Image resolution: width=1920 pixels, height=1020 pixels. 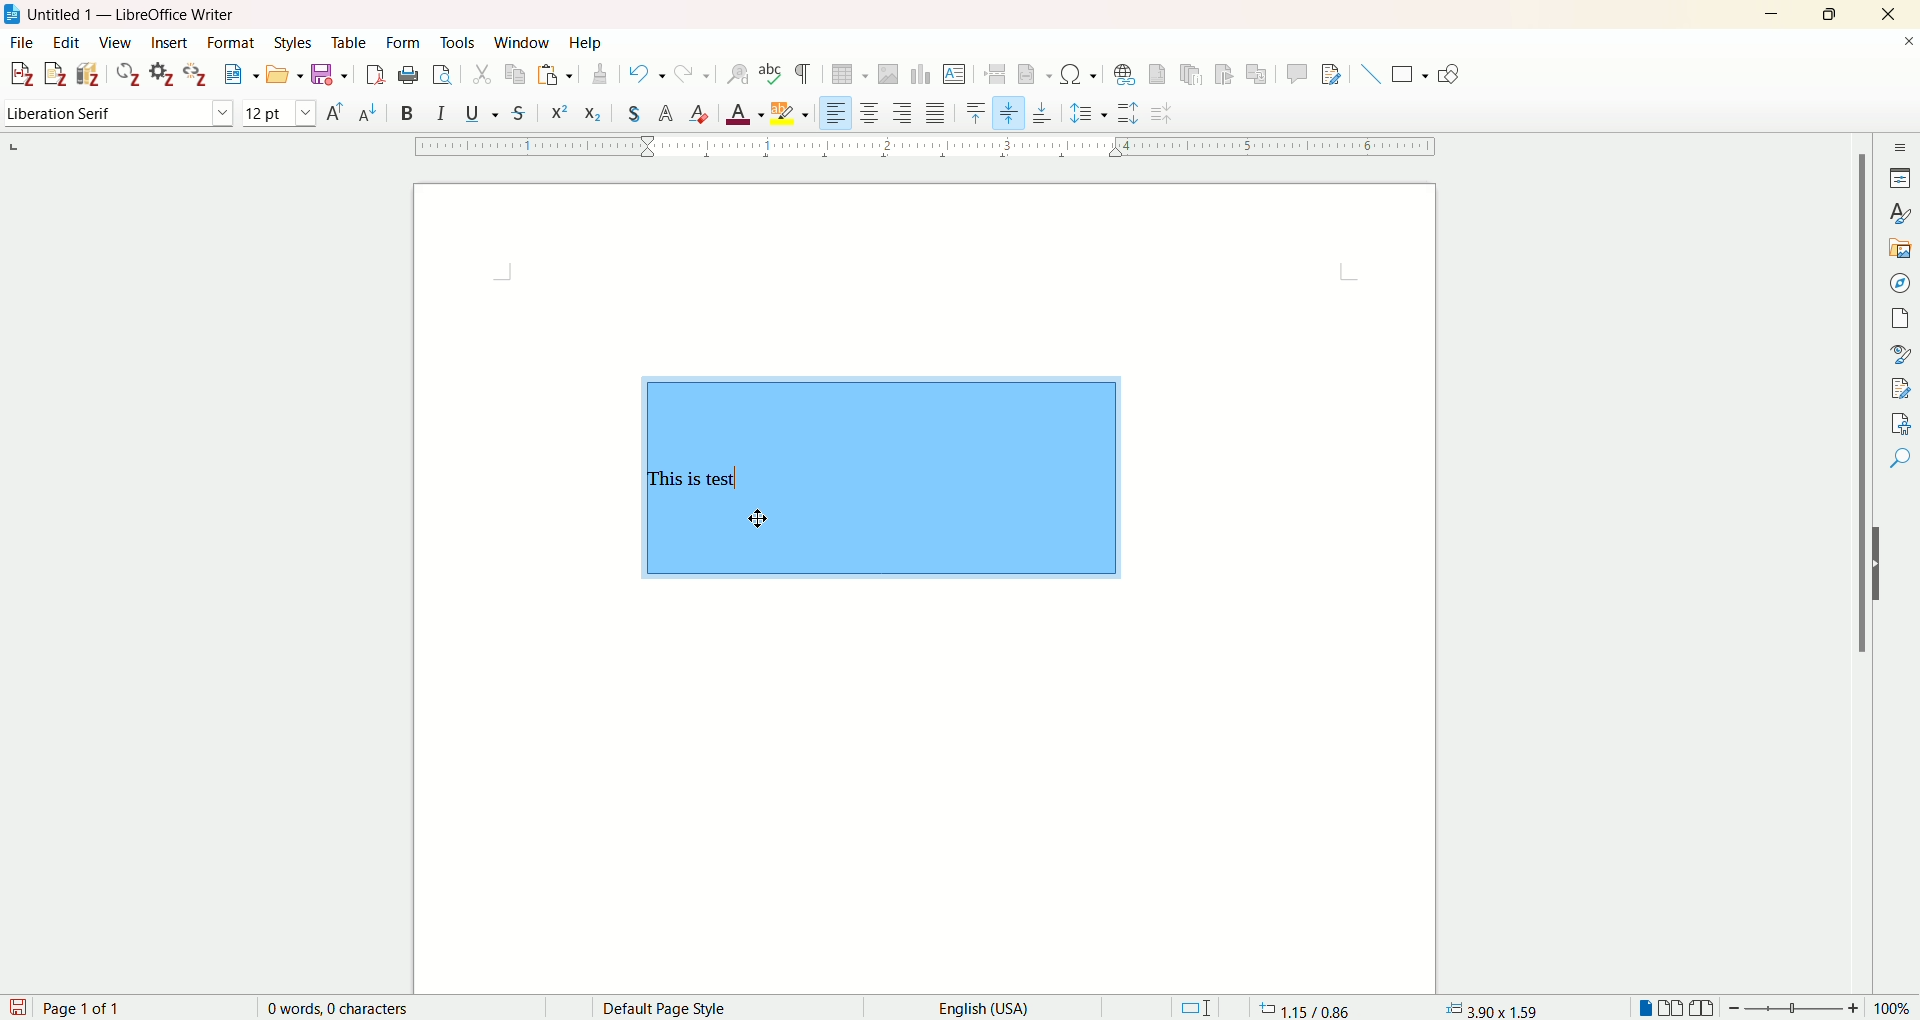 What do you see at coordinates (1079, 75) in the screenshot?
I see `insert symbol` at bounding box center [1079, 75].